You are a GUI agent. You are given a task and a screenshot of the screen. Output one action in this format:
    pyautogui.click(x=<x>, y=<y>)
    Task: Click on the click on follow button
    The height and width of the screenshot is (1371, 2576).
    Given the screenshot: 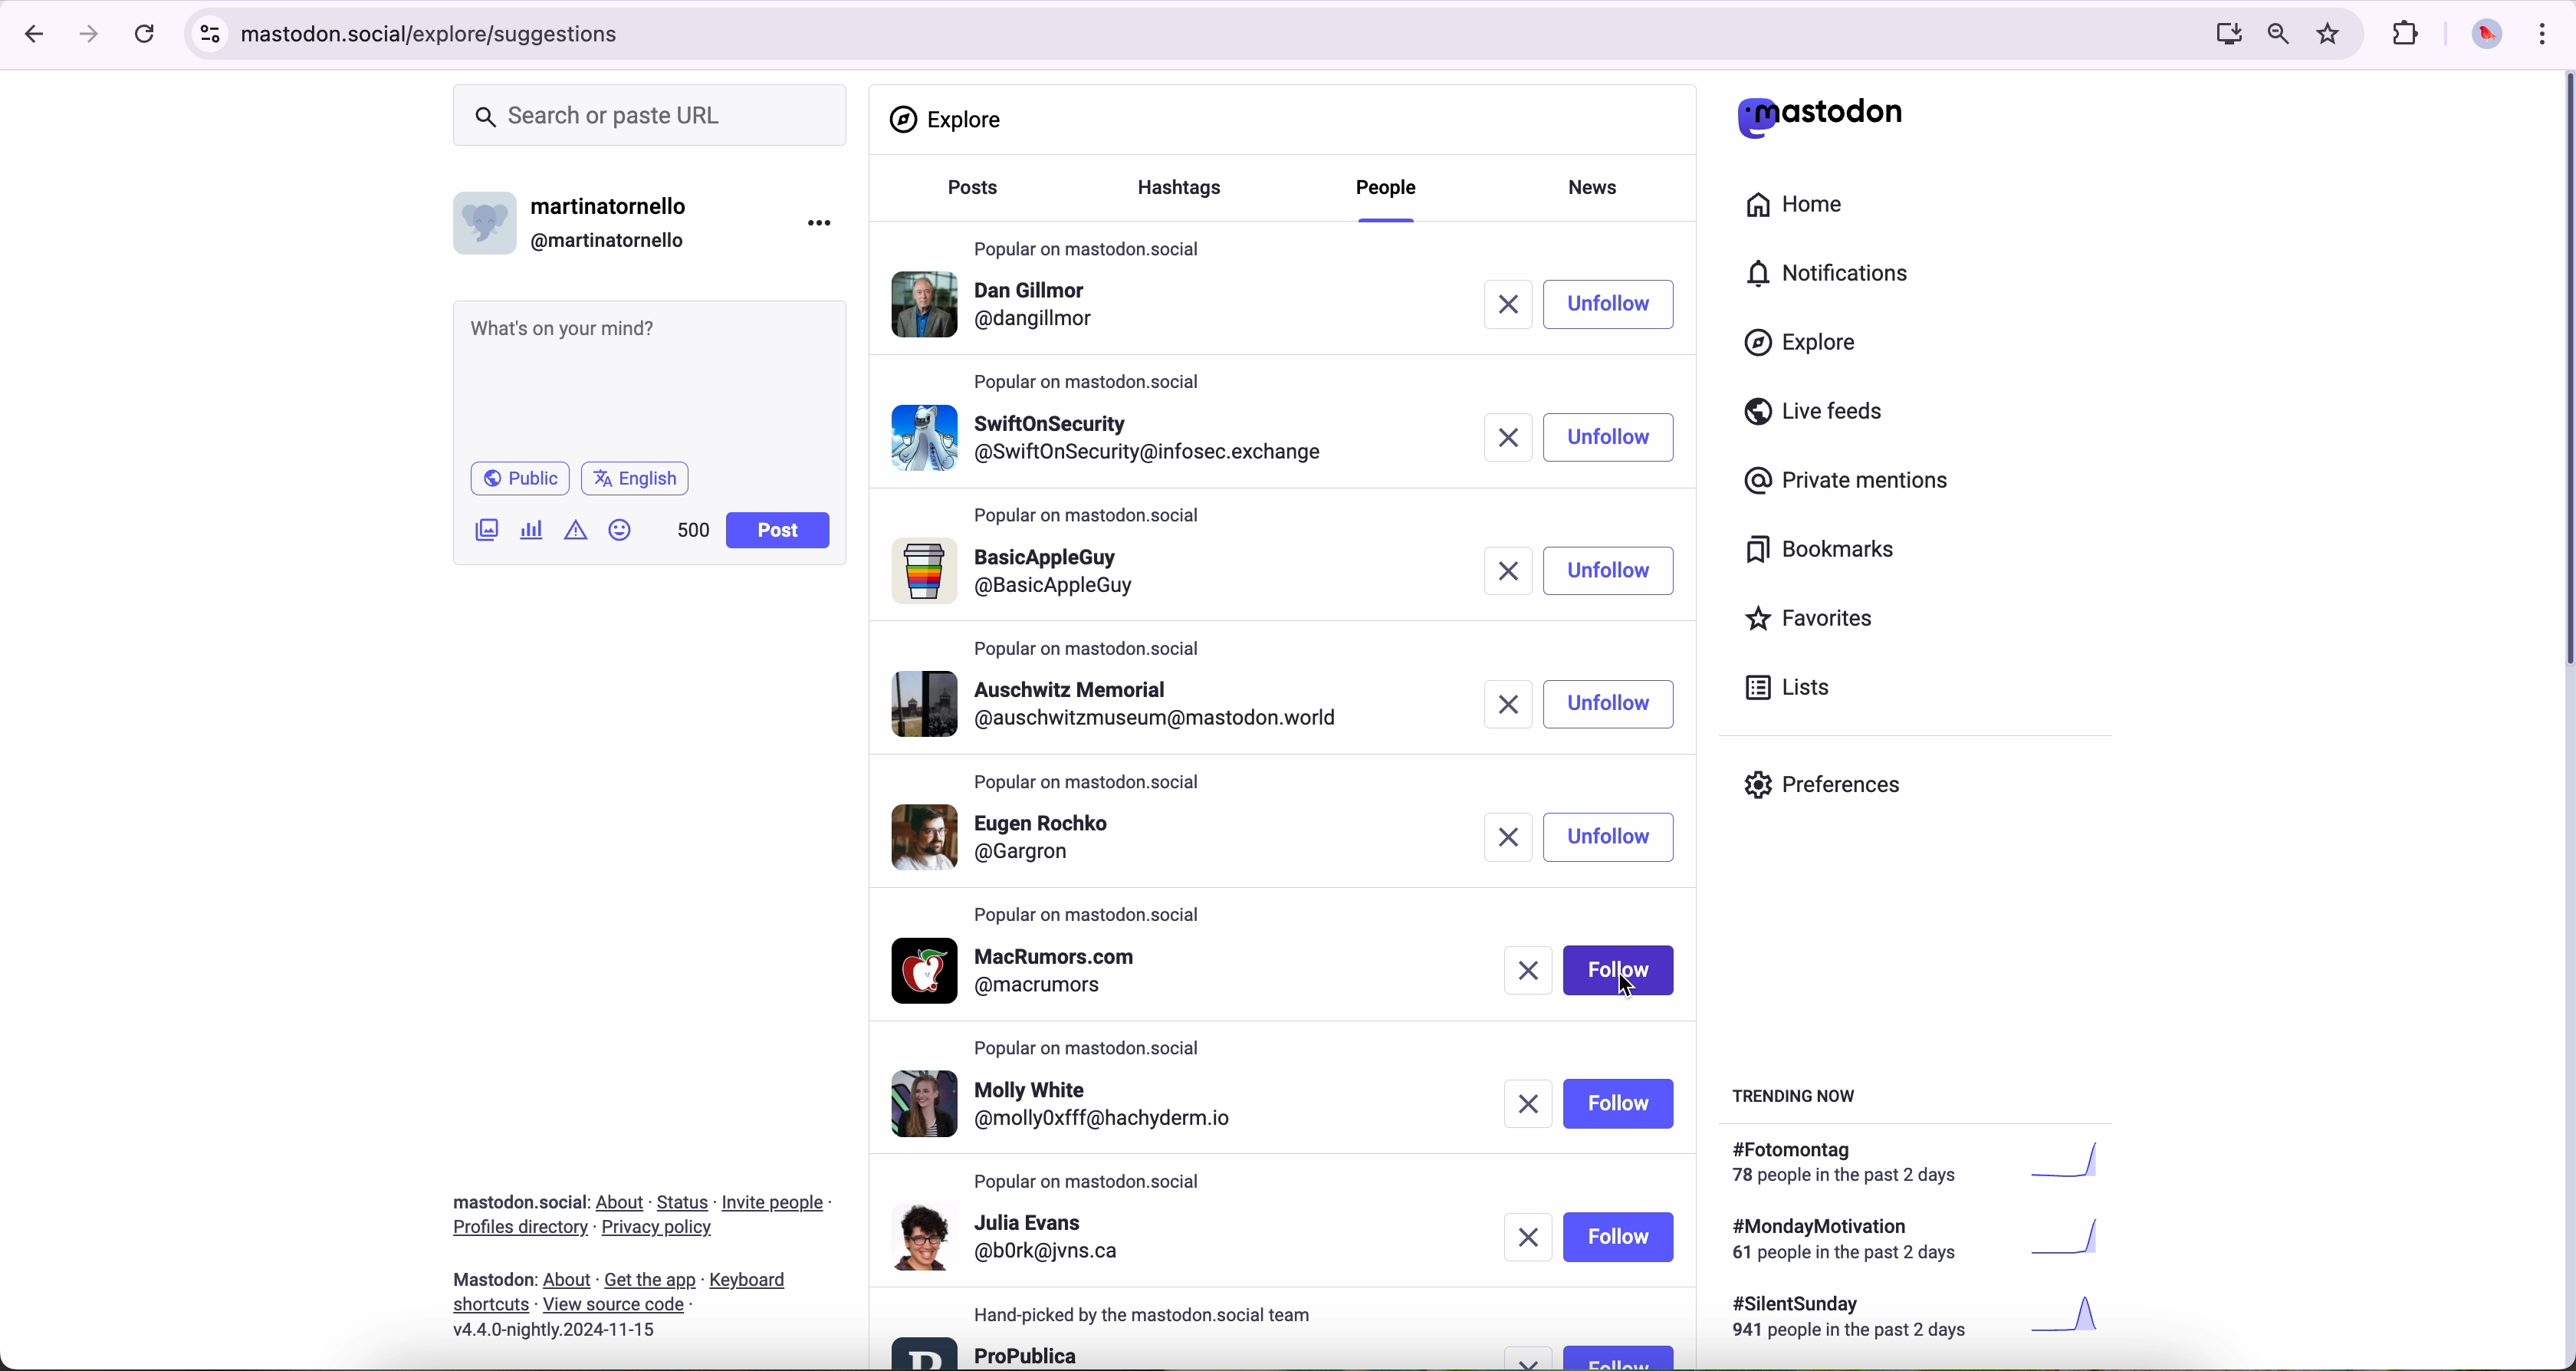 What is the action you would take?
    pyautogui.click(x=1623, y=304)
    